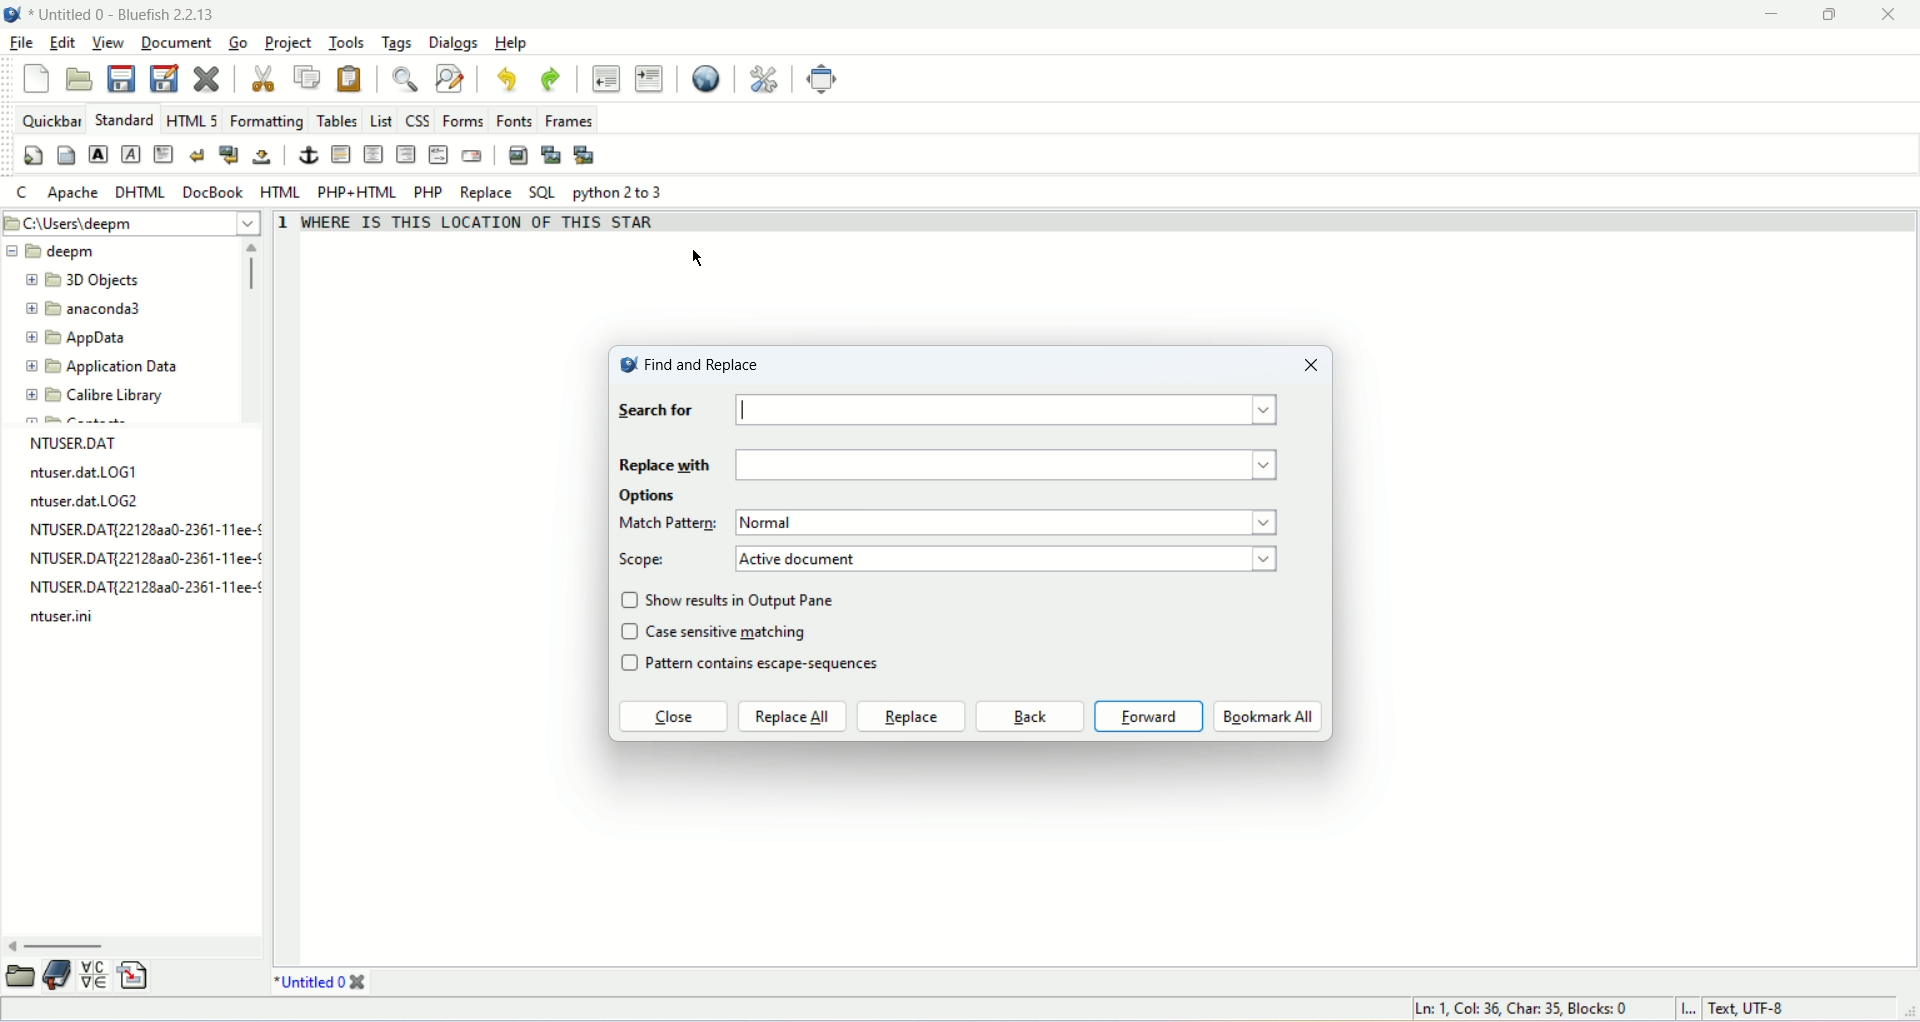 This screenshot has height=1022, width=1920. Describe the element at coordinates (655, 412) in the screenshot. I see `search for` at that location.